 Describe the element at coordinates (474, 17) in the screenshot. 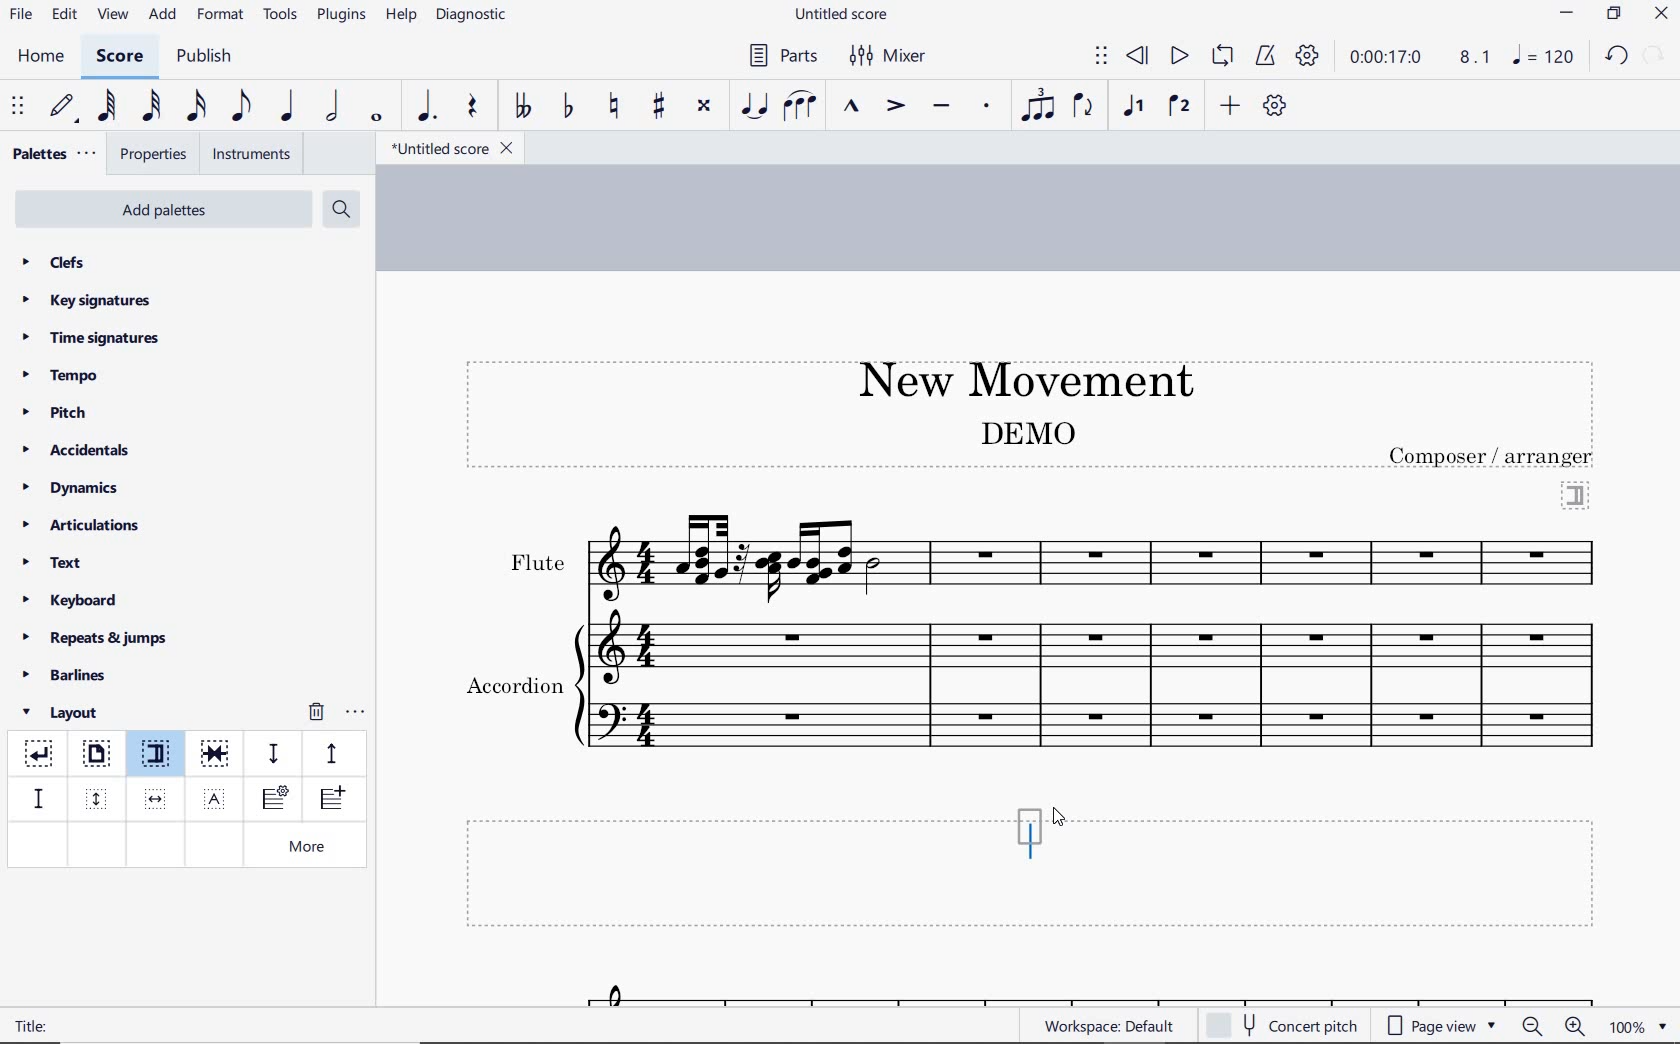

I see `diagnostic` at that location.